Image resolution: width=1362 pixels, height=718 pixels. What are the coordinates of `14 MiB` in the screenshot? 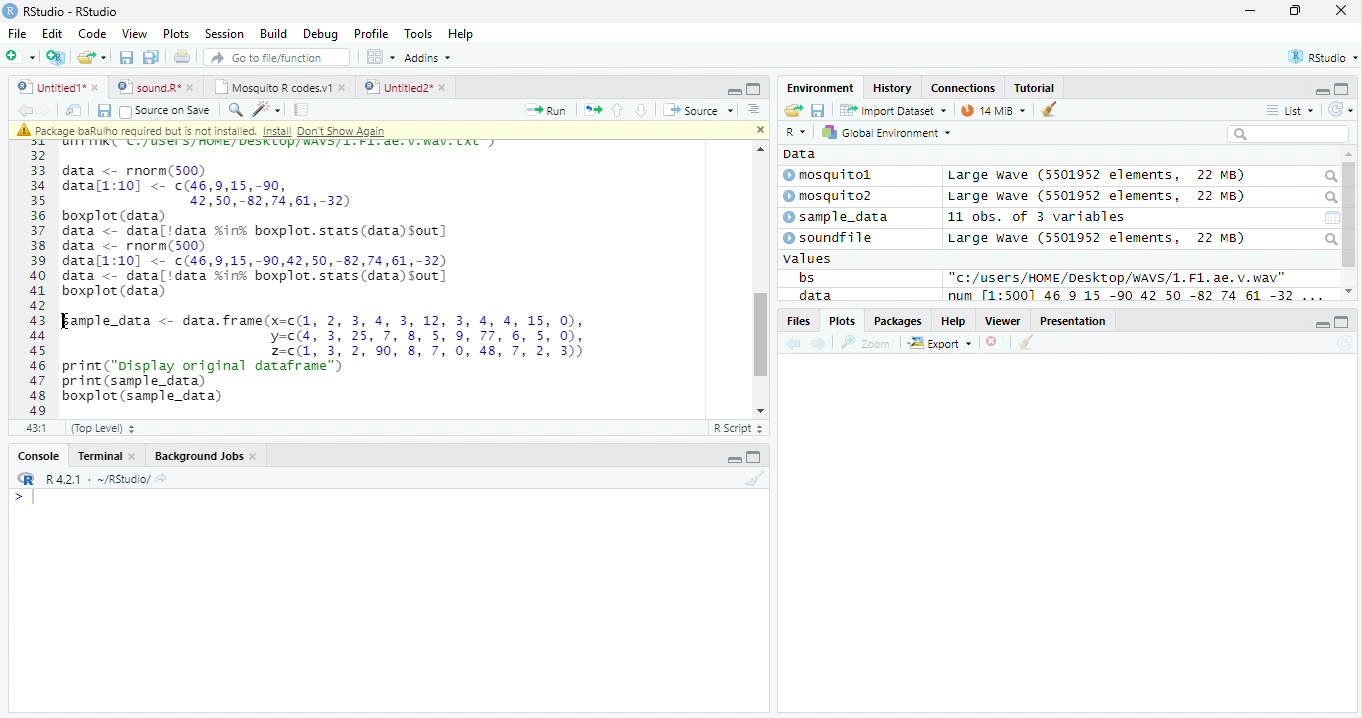 It's located at (993, 110).